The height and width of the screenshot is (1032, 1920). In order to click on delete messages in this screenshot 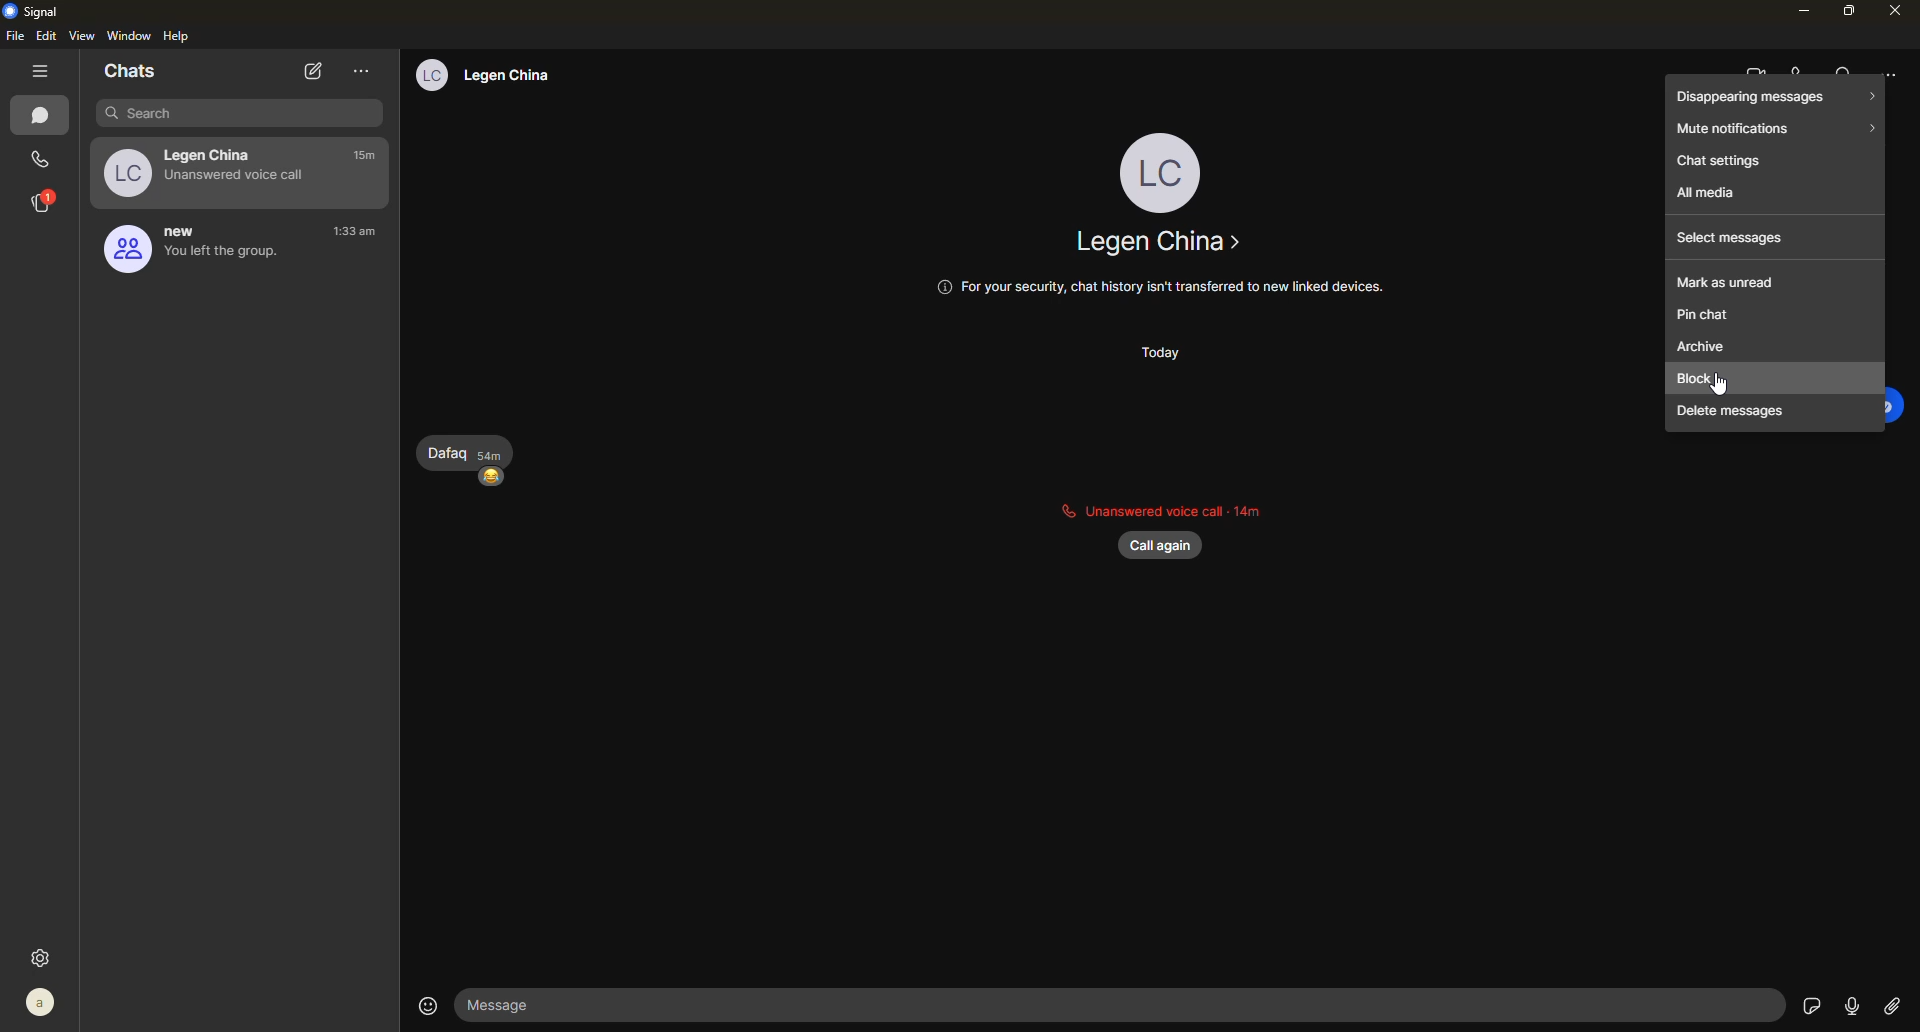, I will do `click(1728, 410)`.